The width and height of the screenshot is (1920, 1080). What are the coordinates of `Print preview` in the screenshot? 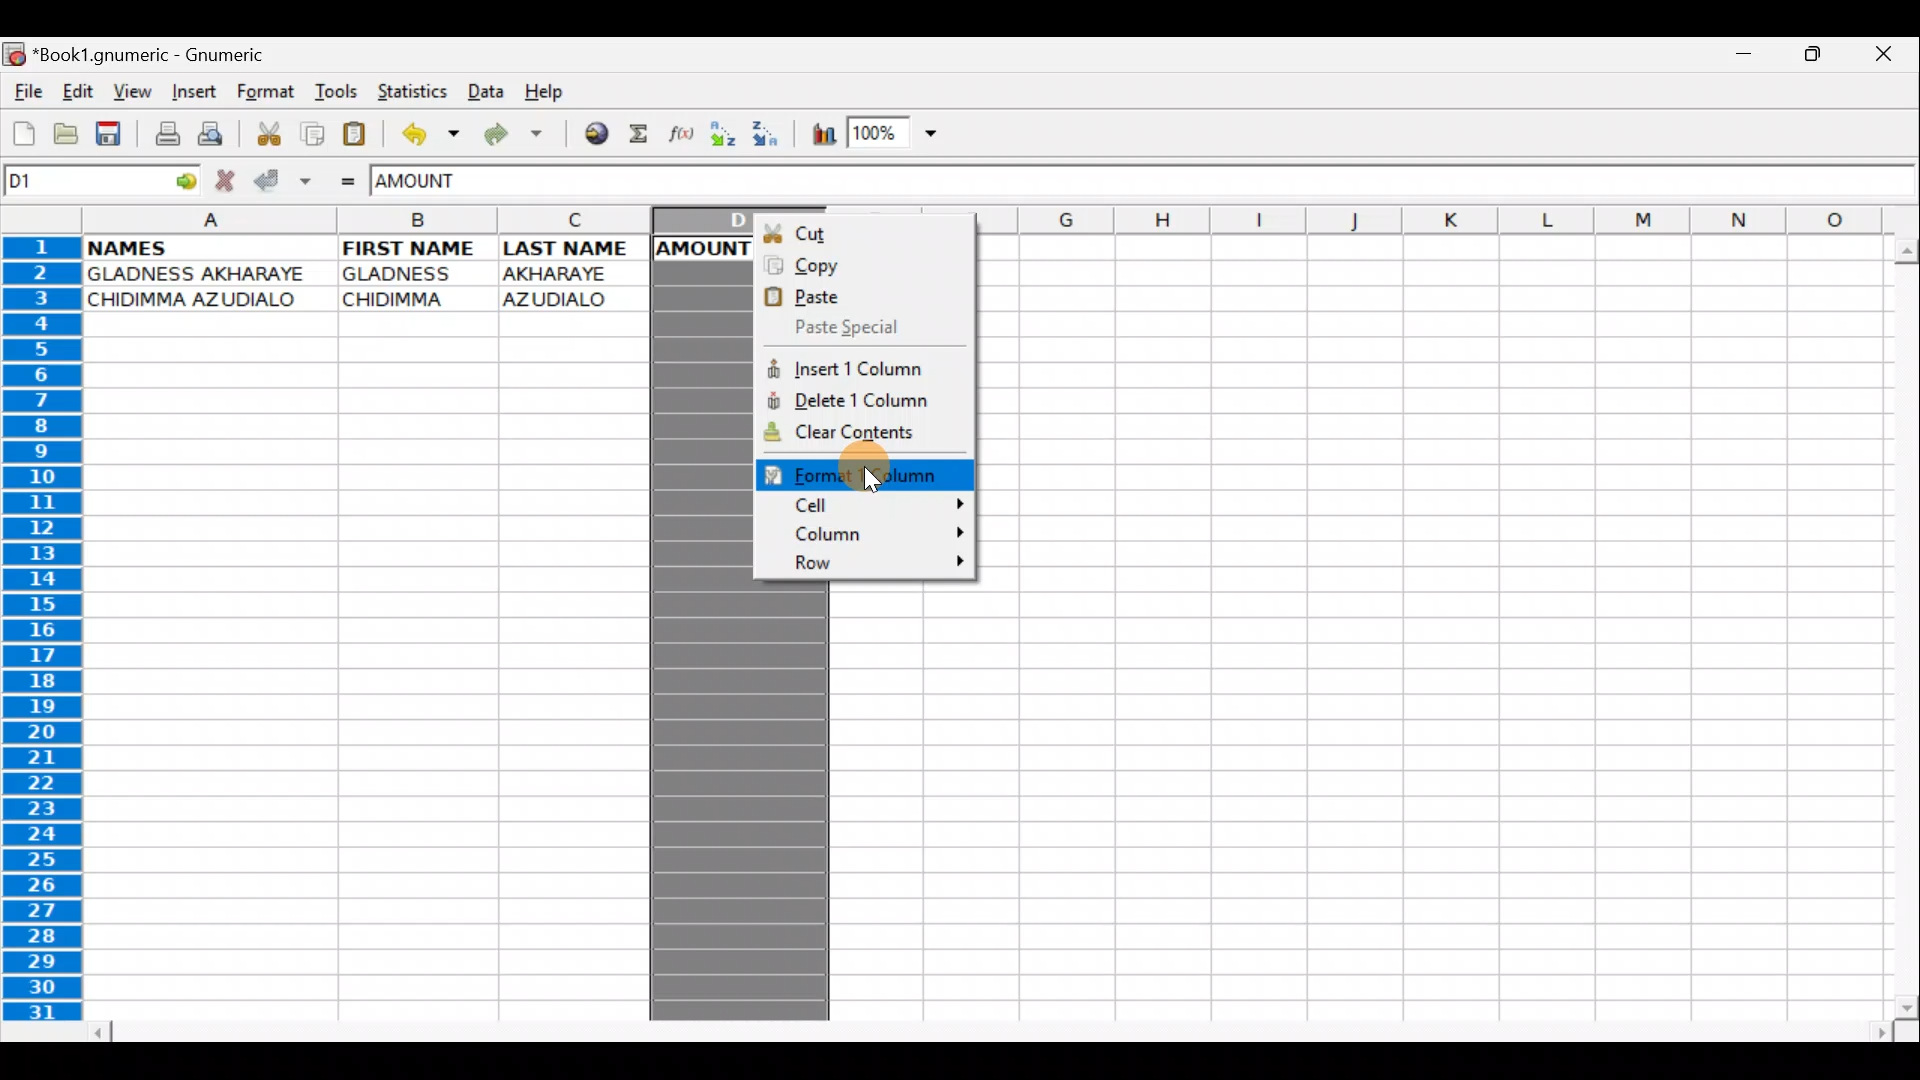 It's located at (214, 133).